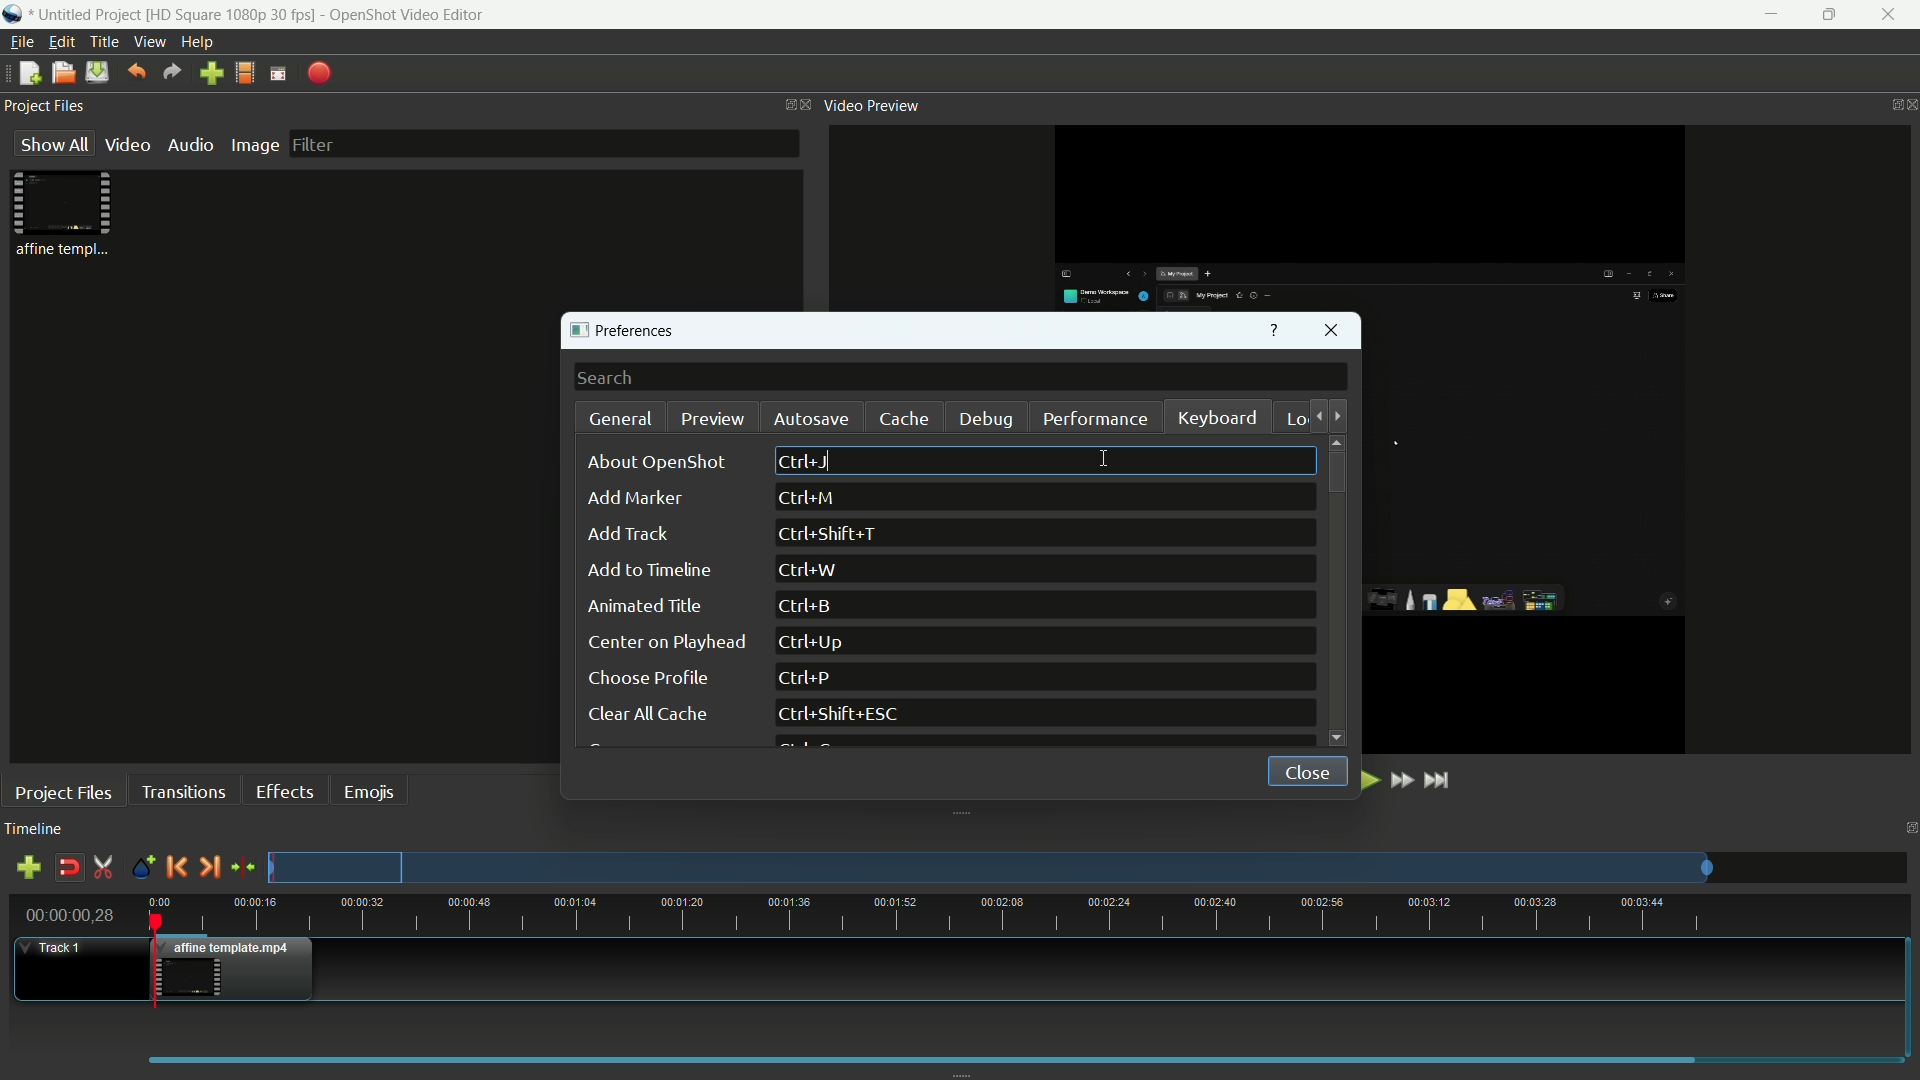 The image size is (1920, 1080). What do you see at coordinates (209, 866) in the screenshot?
I see `next marker` at bounding box center [209, 866].